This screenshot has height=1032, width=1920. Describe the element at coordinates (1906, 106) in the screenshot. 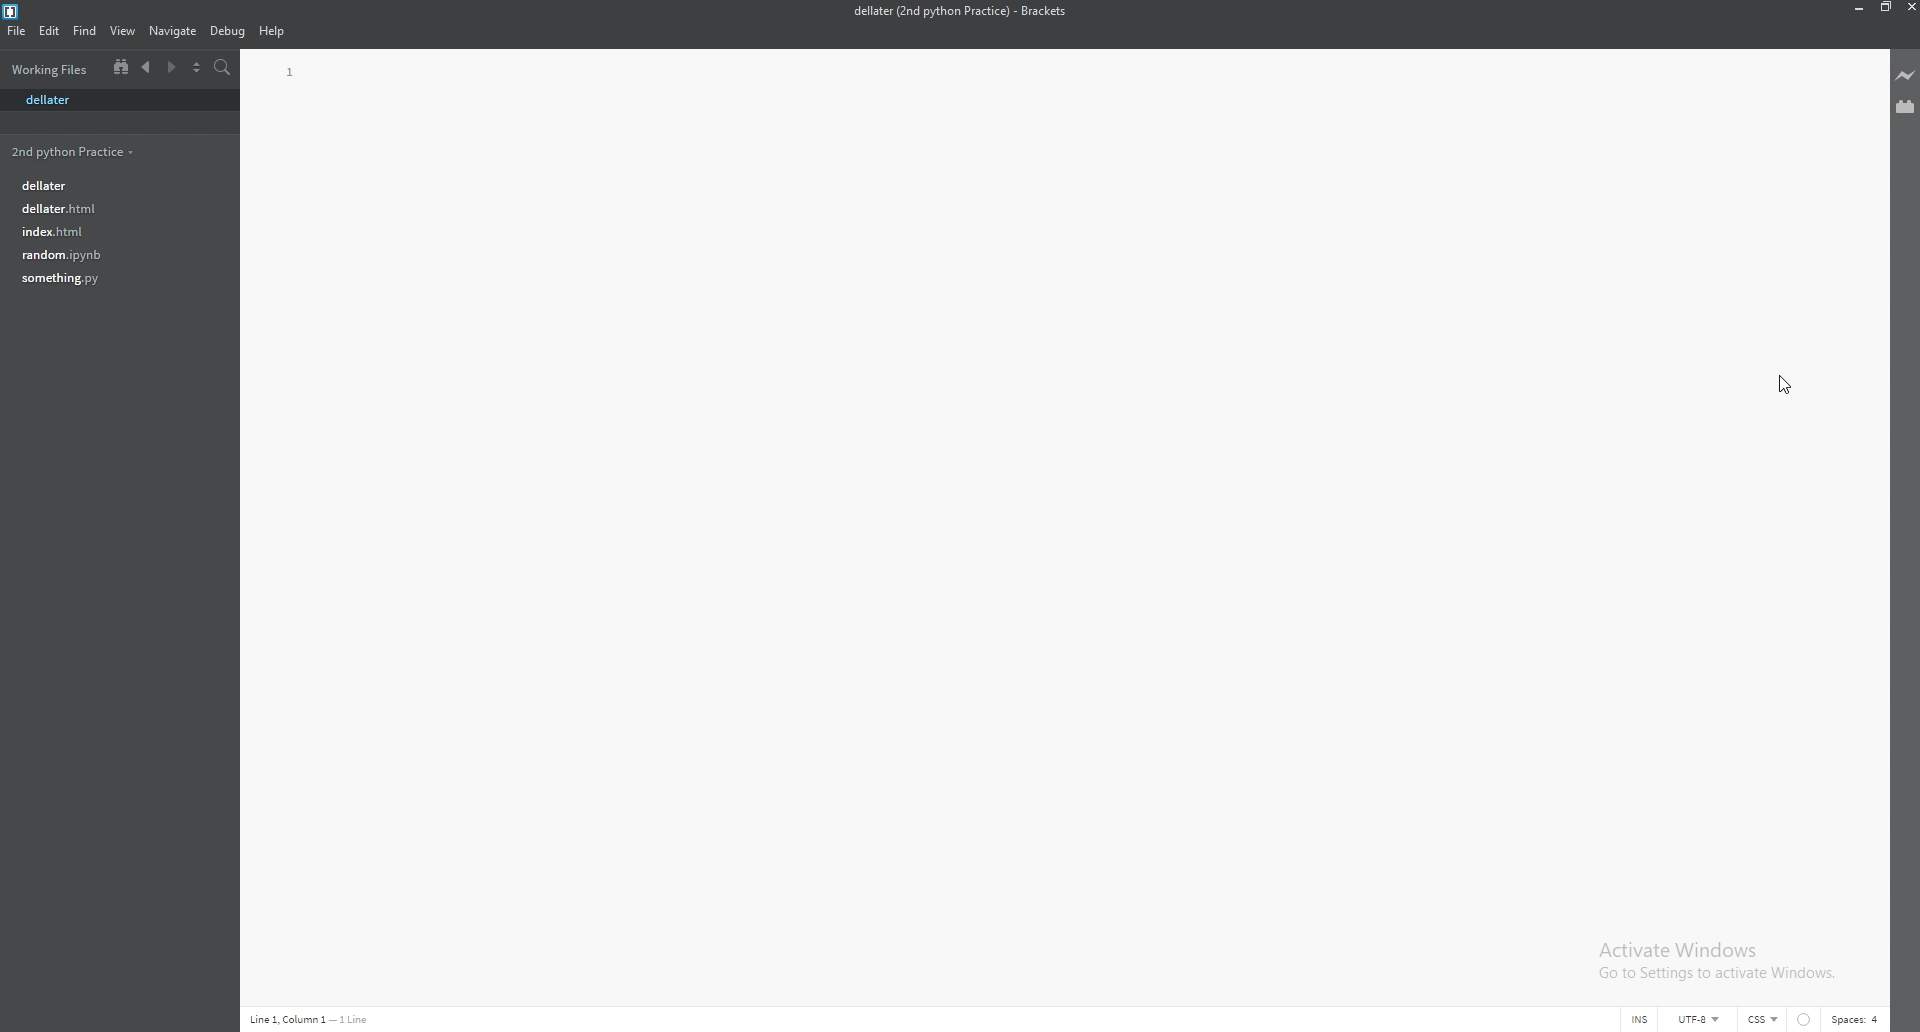

I see `extension manager` at that location.